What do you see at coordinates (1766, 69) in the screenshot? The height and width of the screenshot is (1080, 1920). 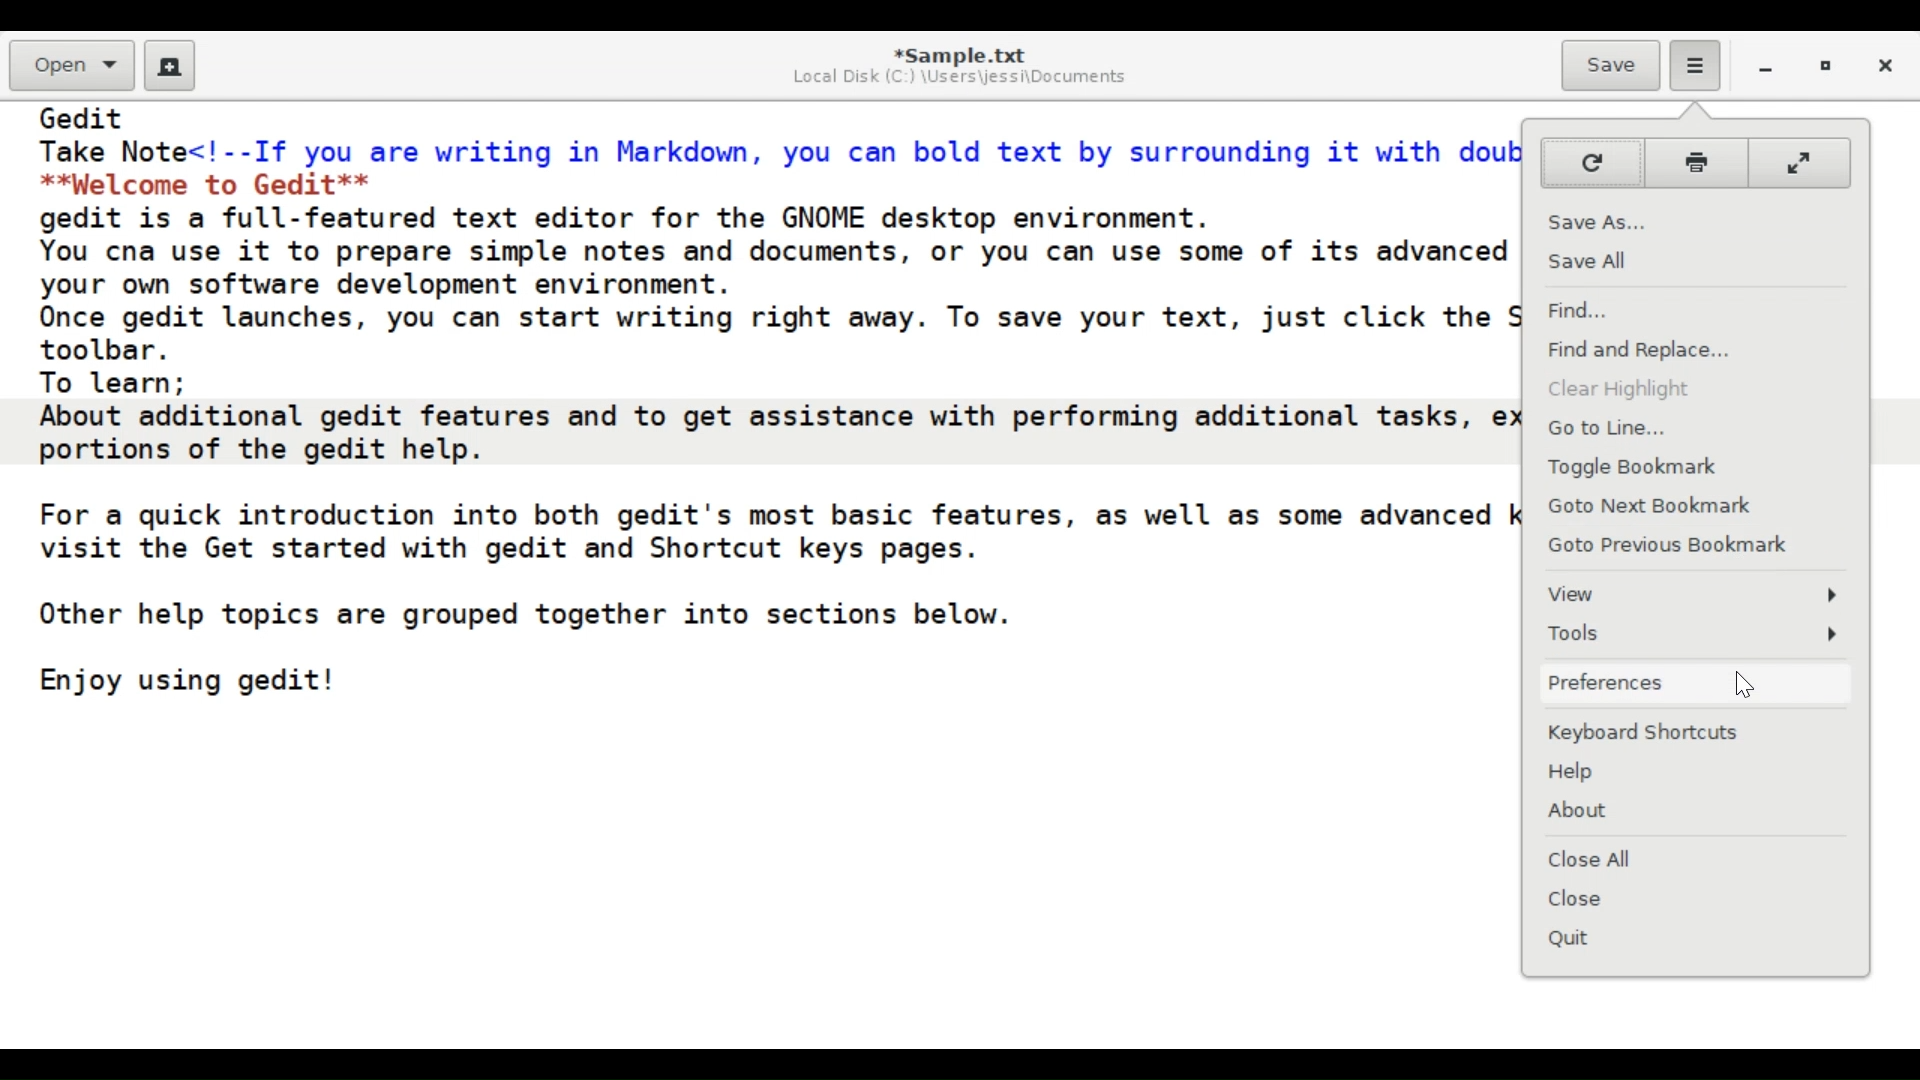 I see `minimize` at bounding box center [1766, 69].